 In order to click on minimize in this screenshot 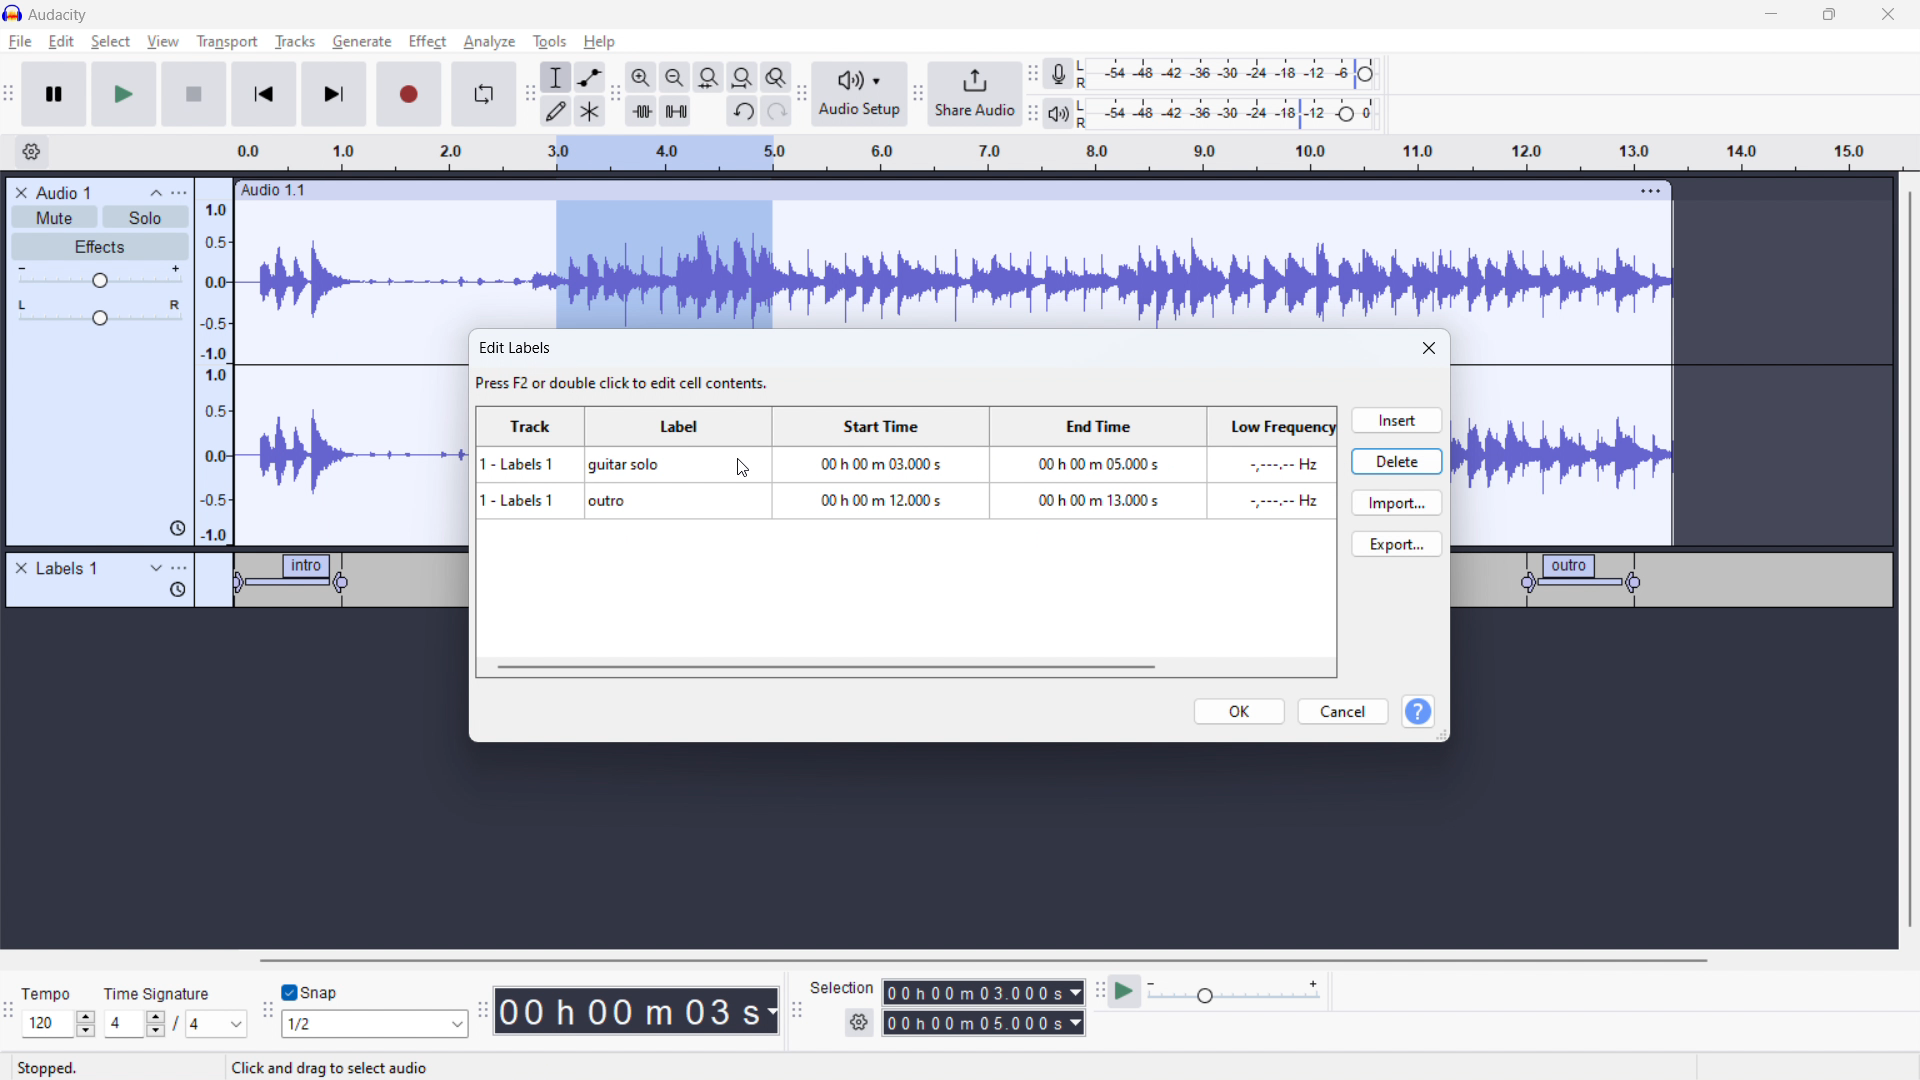, I will do `click(1770, 15)`.